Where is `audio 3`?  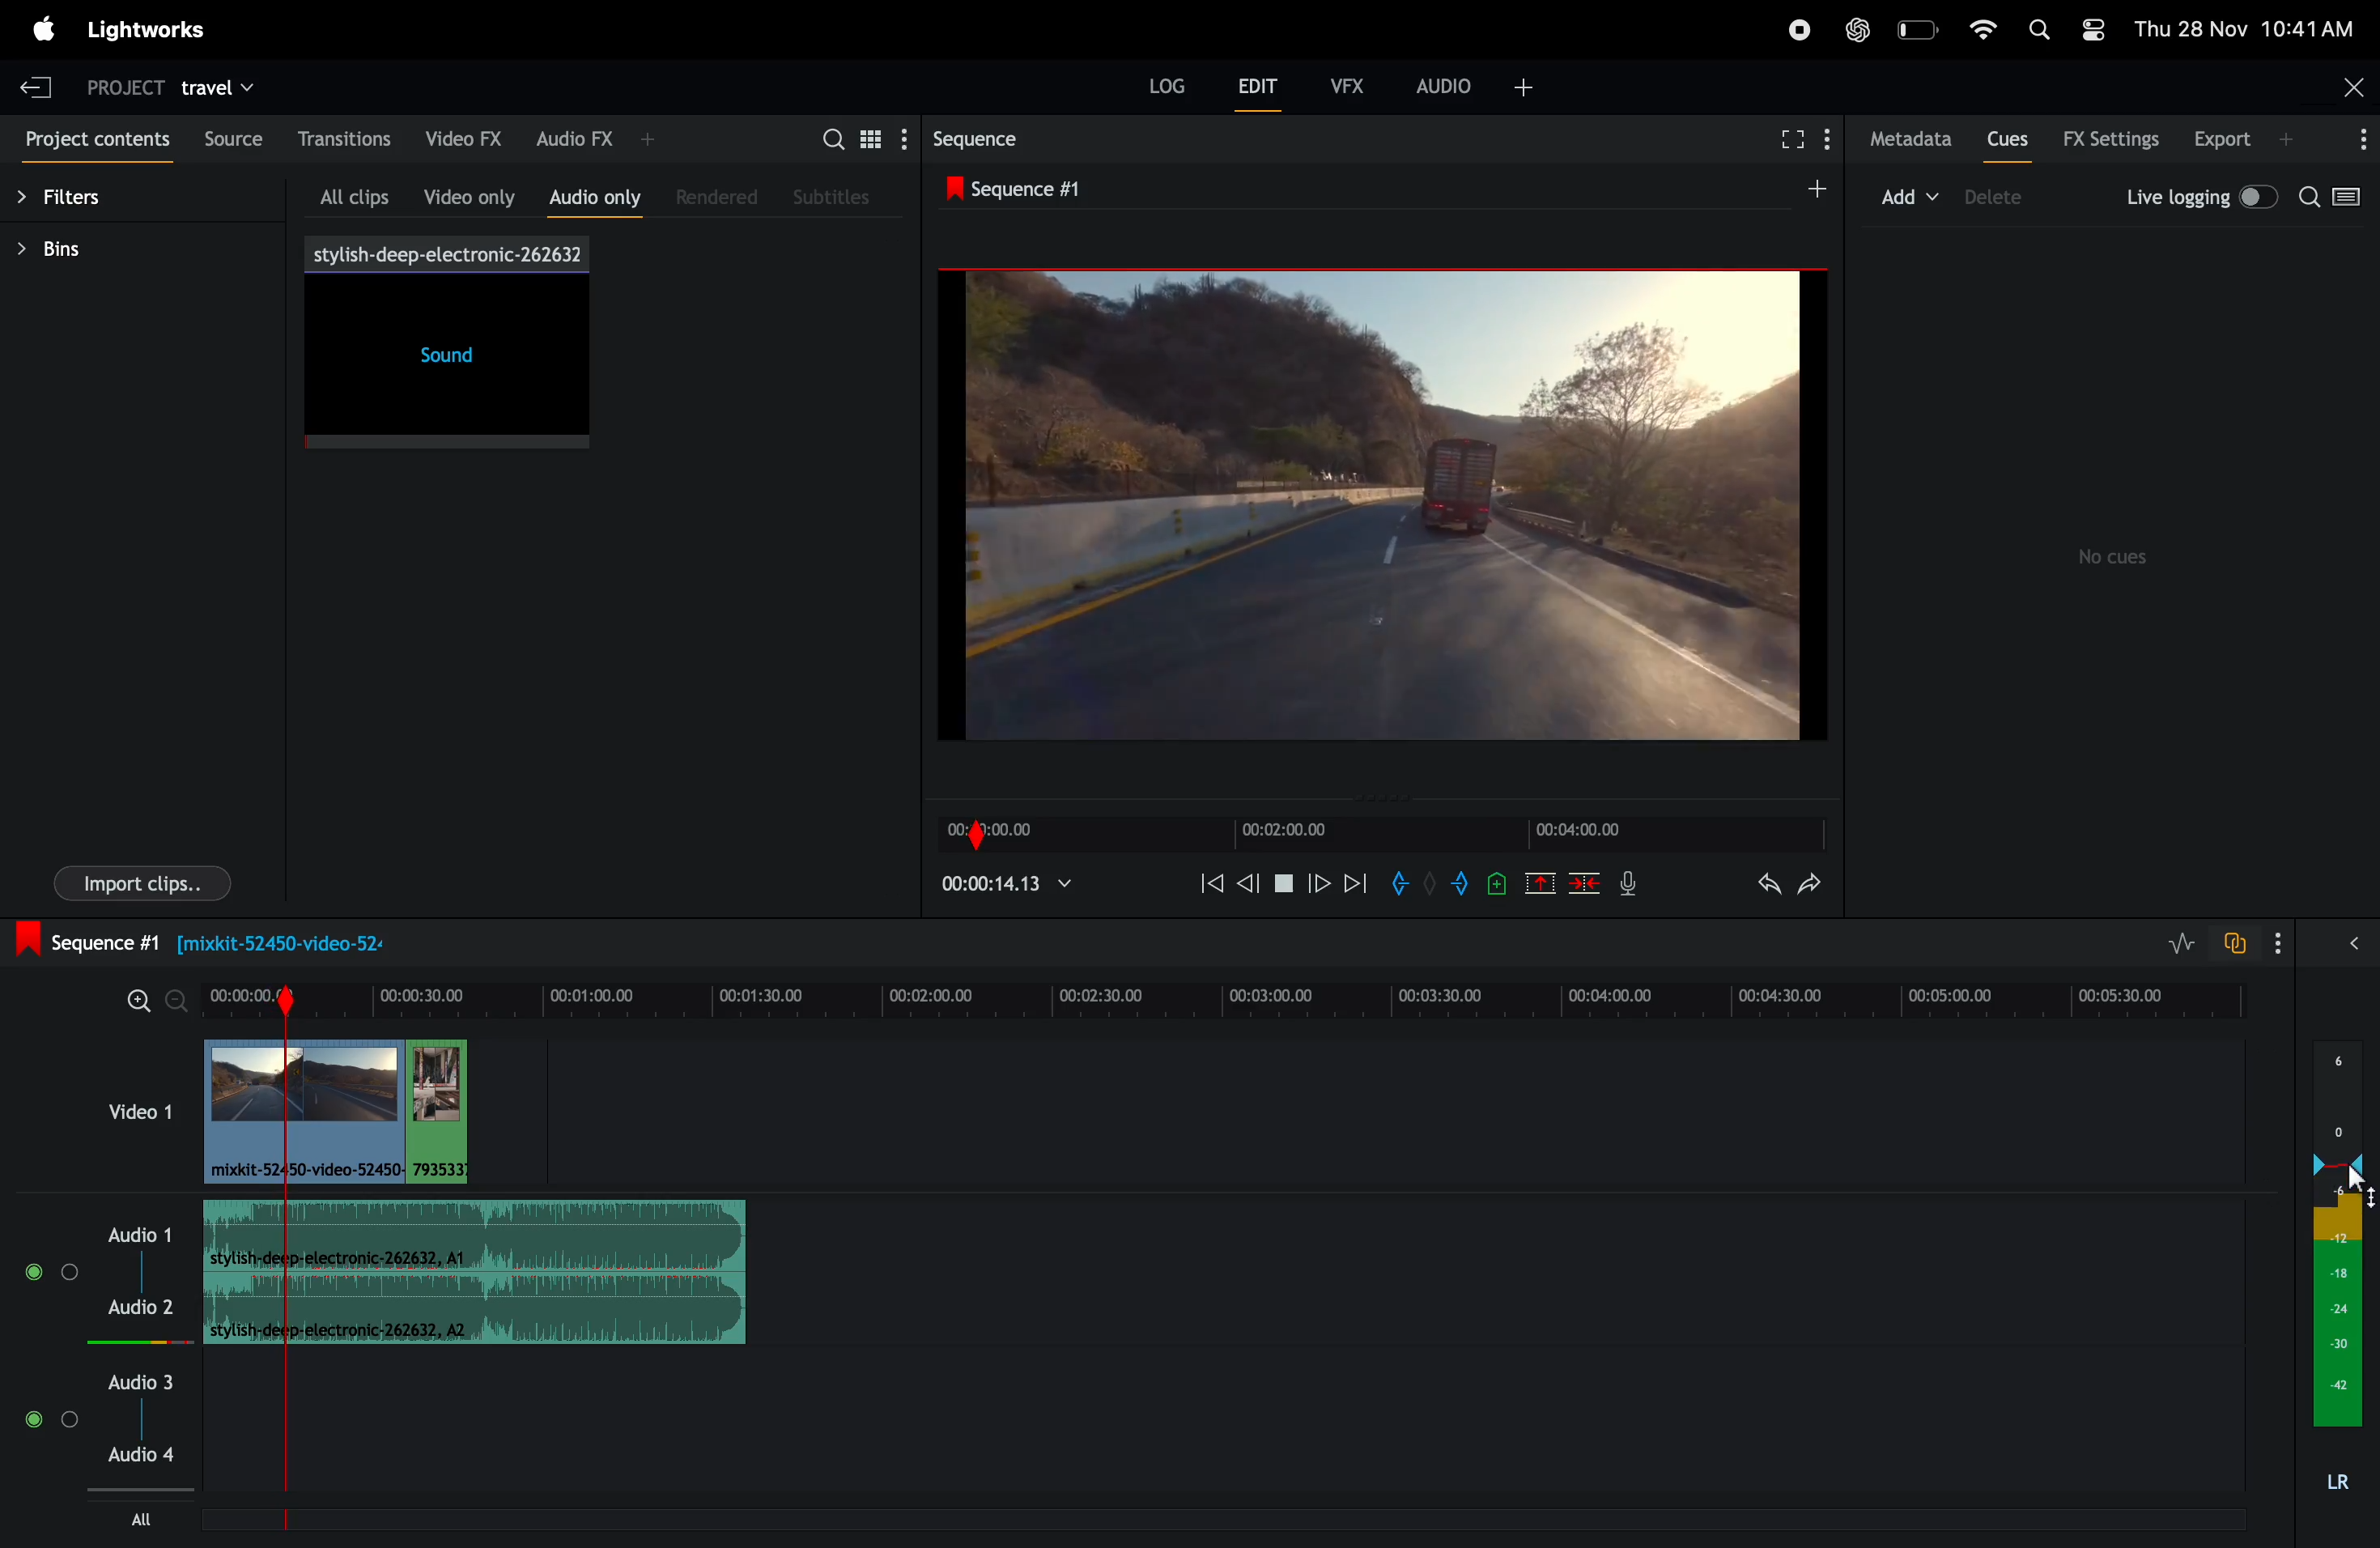
audio 3 is located at coordinates (143, 1379).